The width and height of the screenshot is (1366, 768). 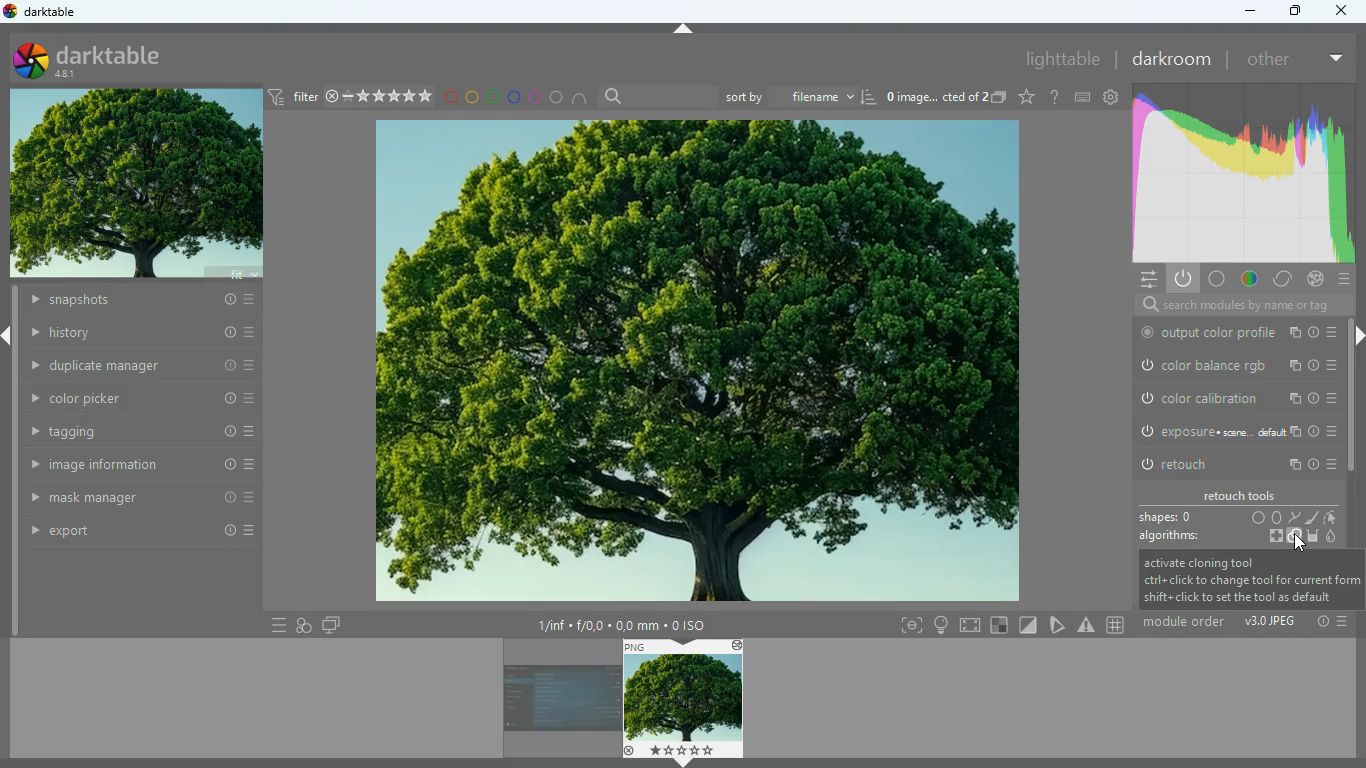 I want to click on overlap, so click(x=305, y=625).